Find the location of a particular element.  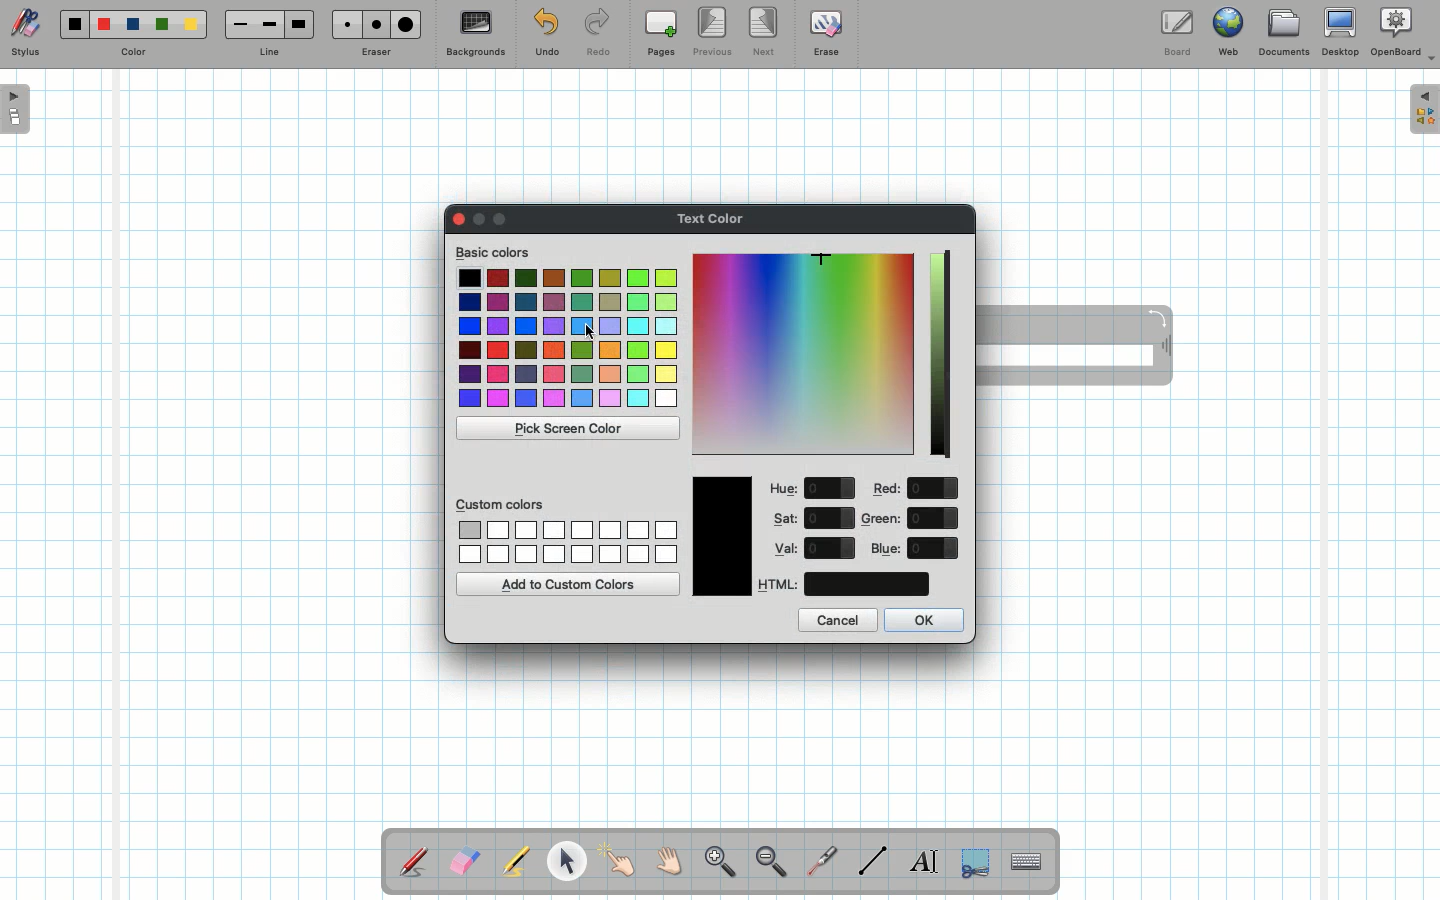

Pick screen color is located at coordinates (569, 429).